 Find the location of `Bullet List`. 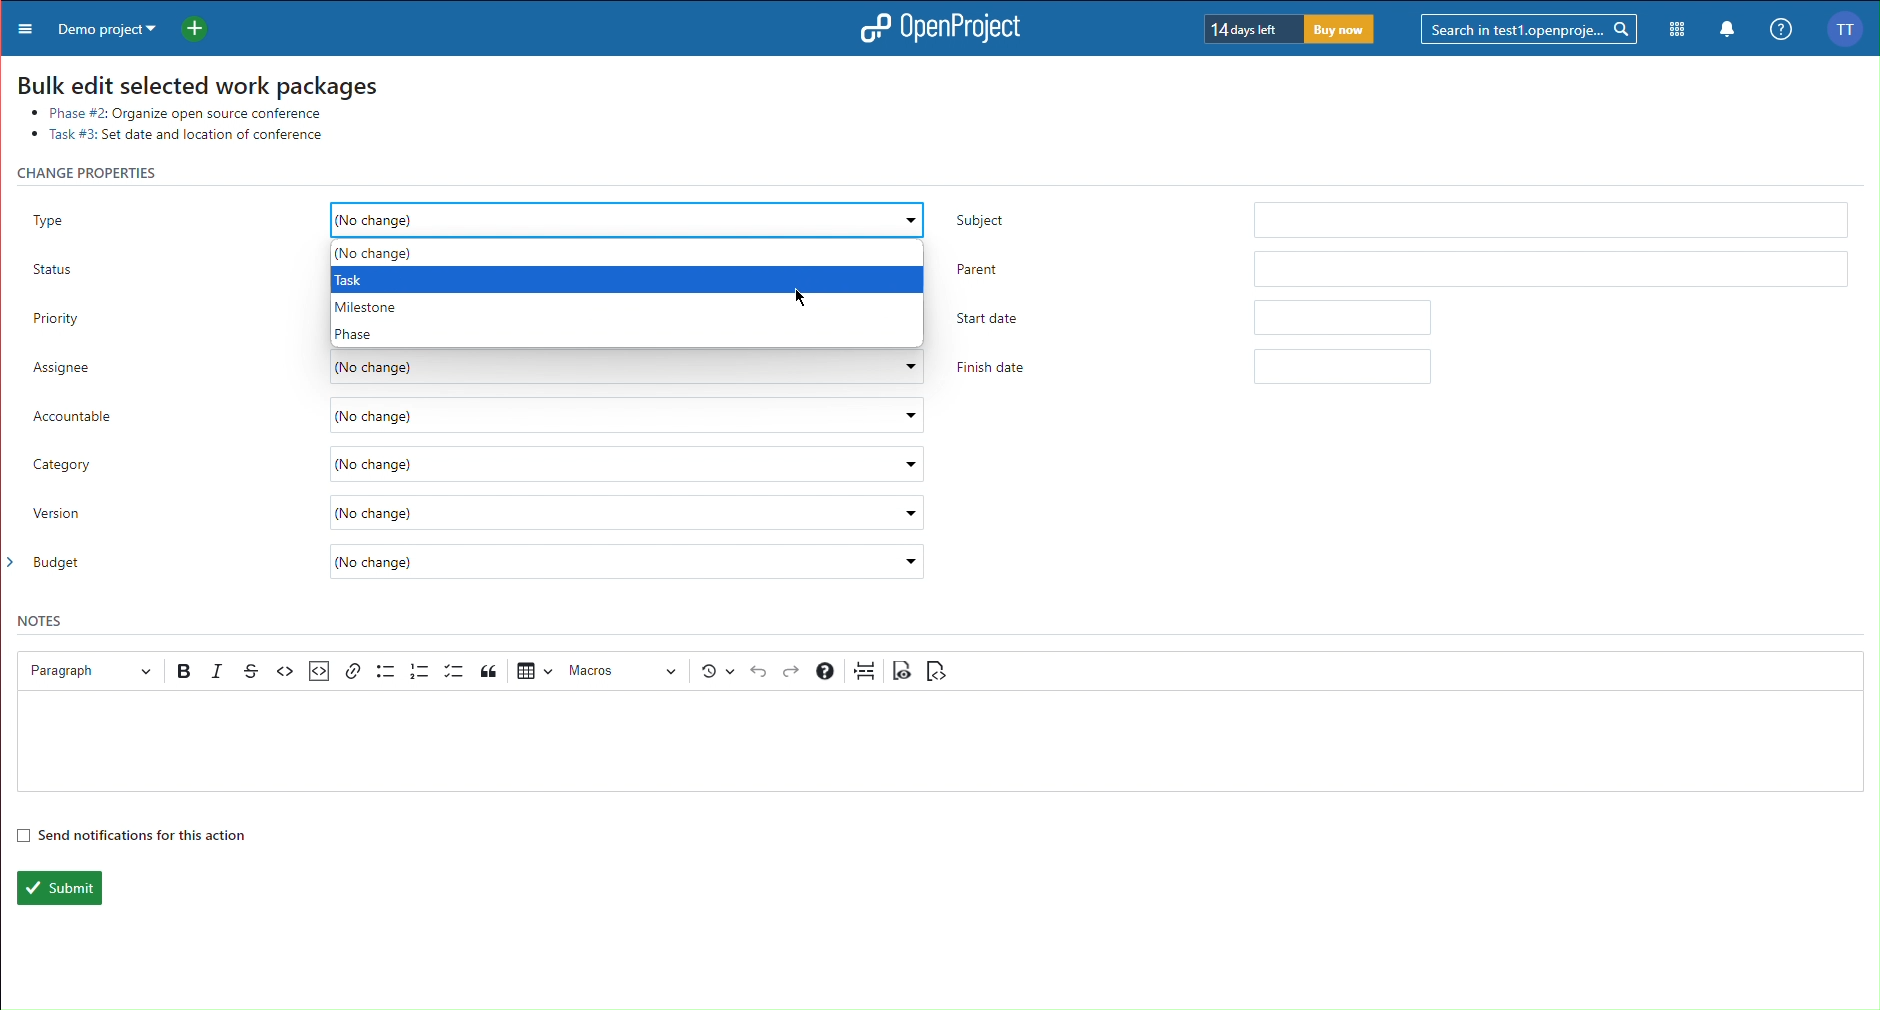

Bullet List is located at coordinates (385, 670).